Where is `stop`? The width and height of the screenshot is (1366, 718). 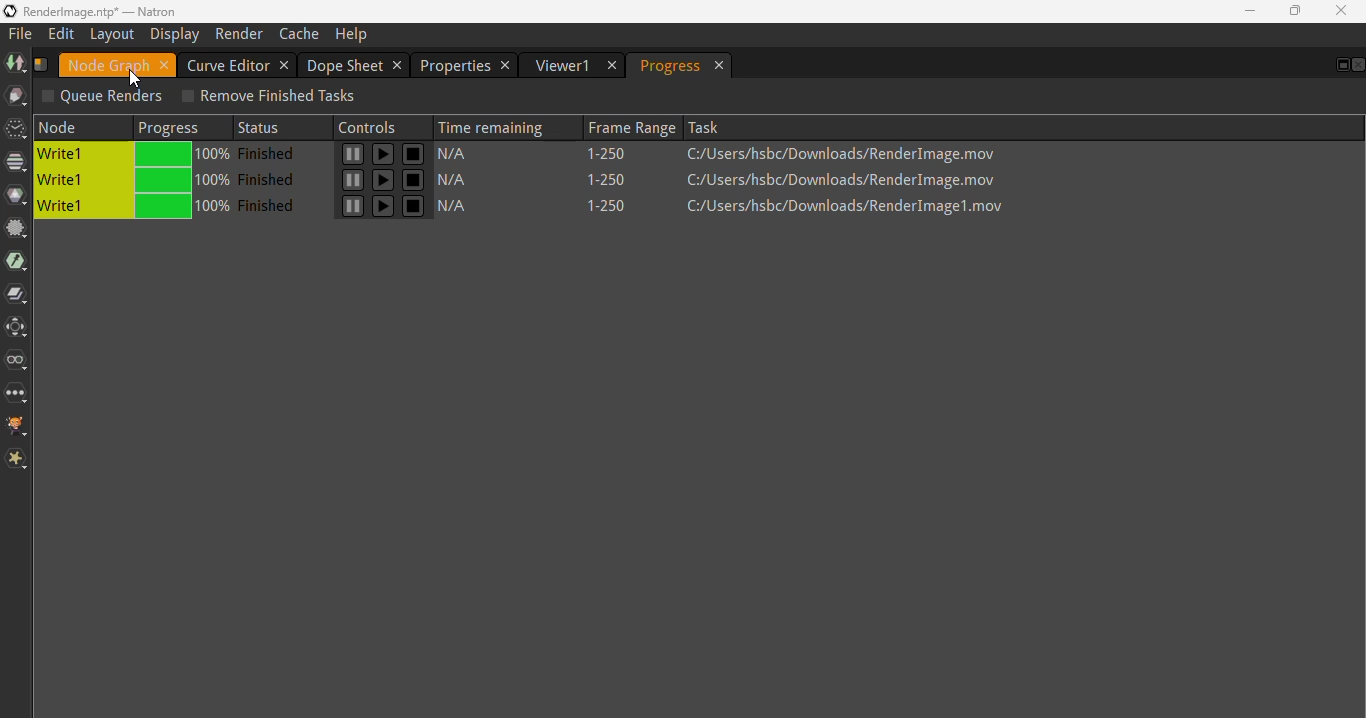
stop is located at coordinates (414, 180).